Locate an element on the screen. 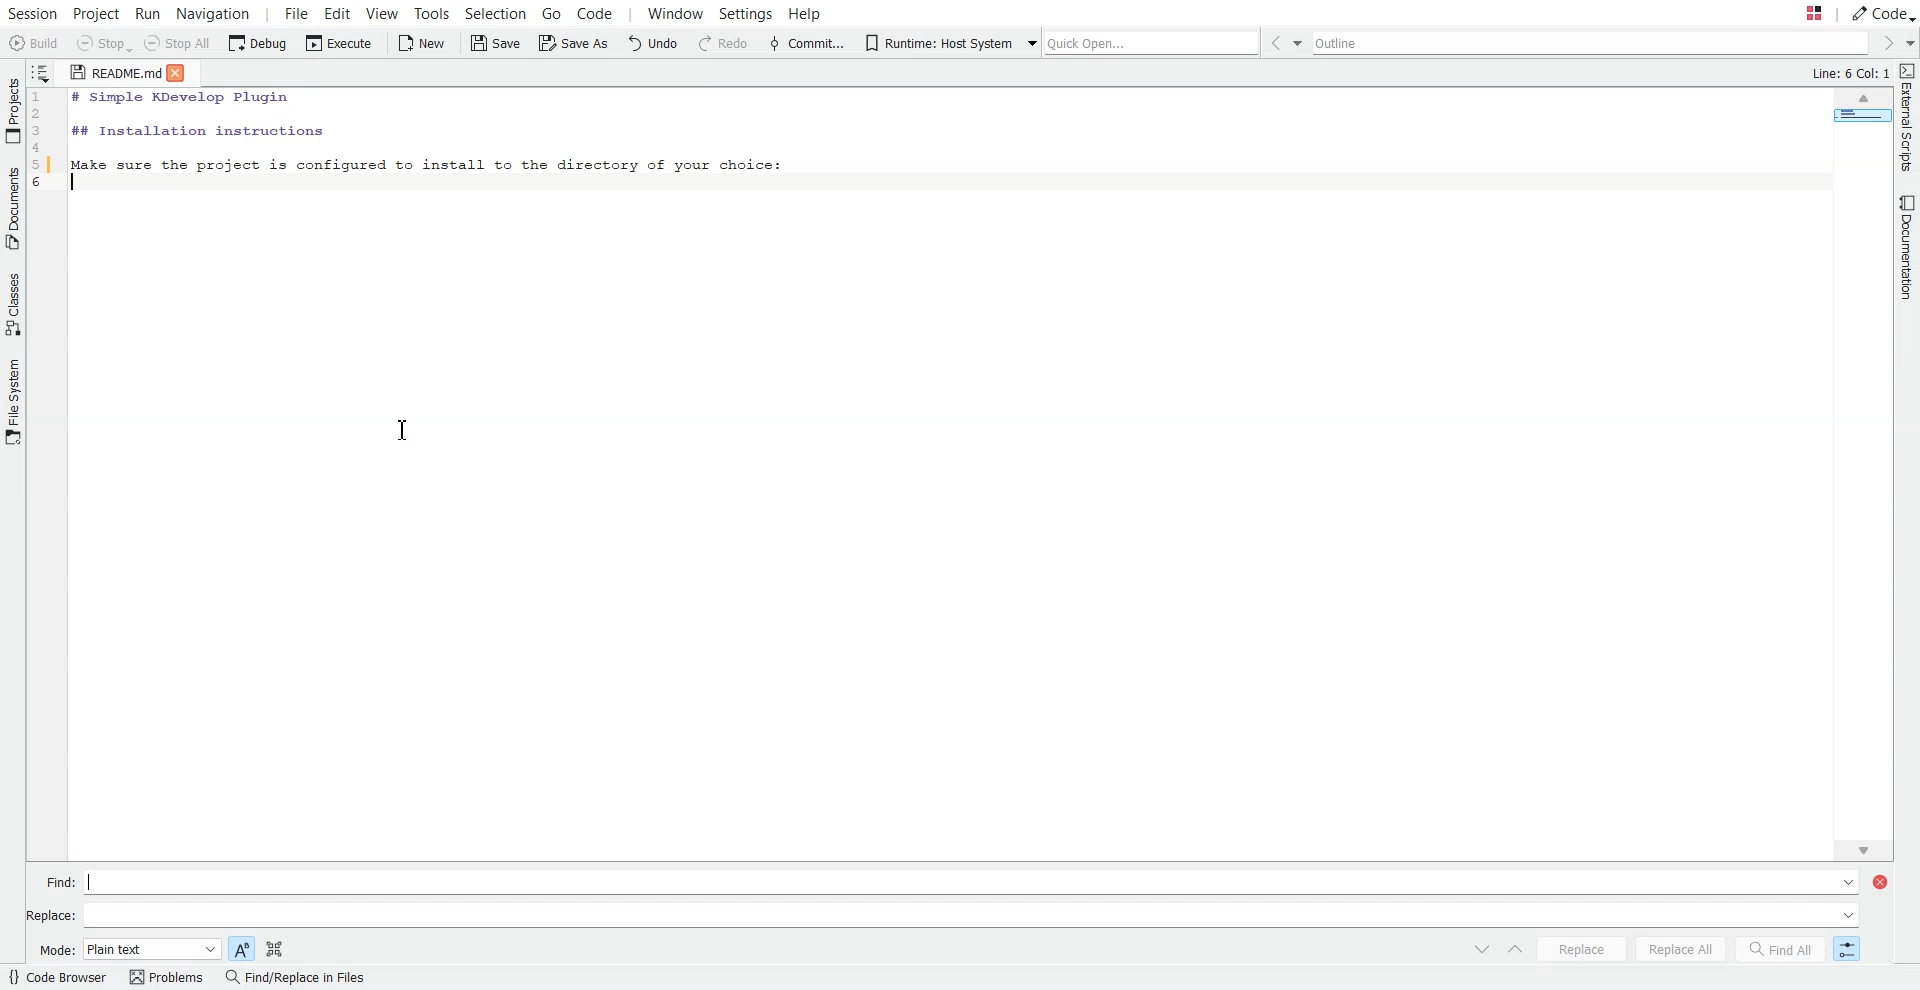 The width and height of the screenshot is (1920, 990). Stash is located at coordinates (1794, 14).